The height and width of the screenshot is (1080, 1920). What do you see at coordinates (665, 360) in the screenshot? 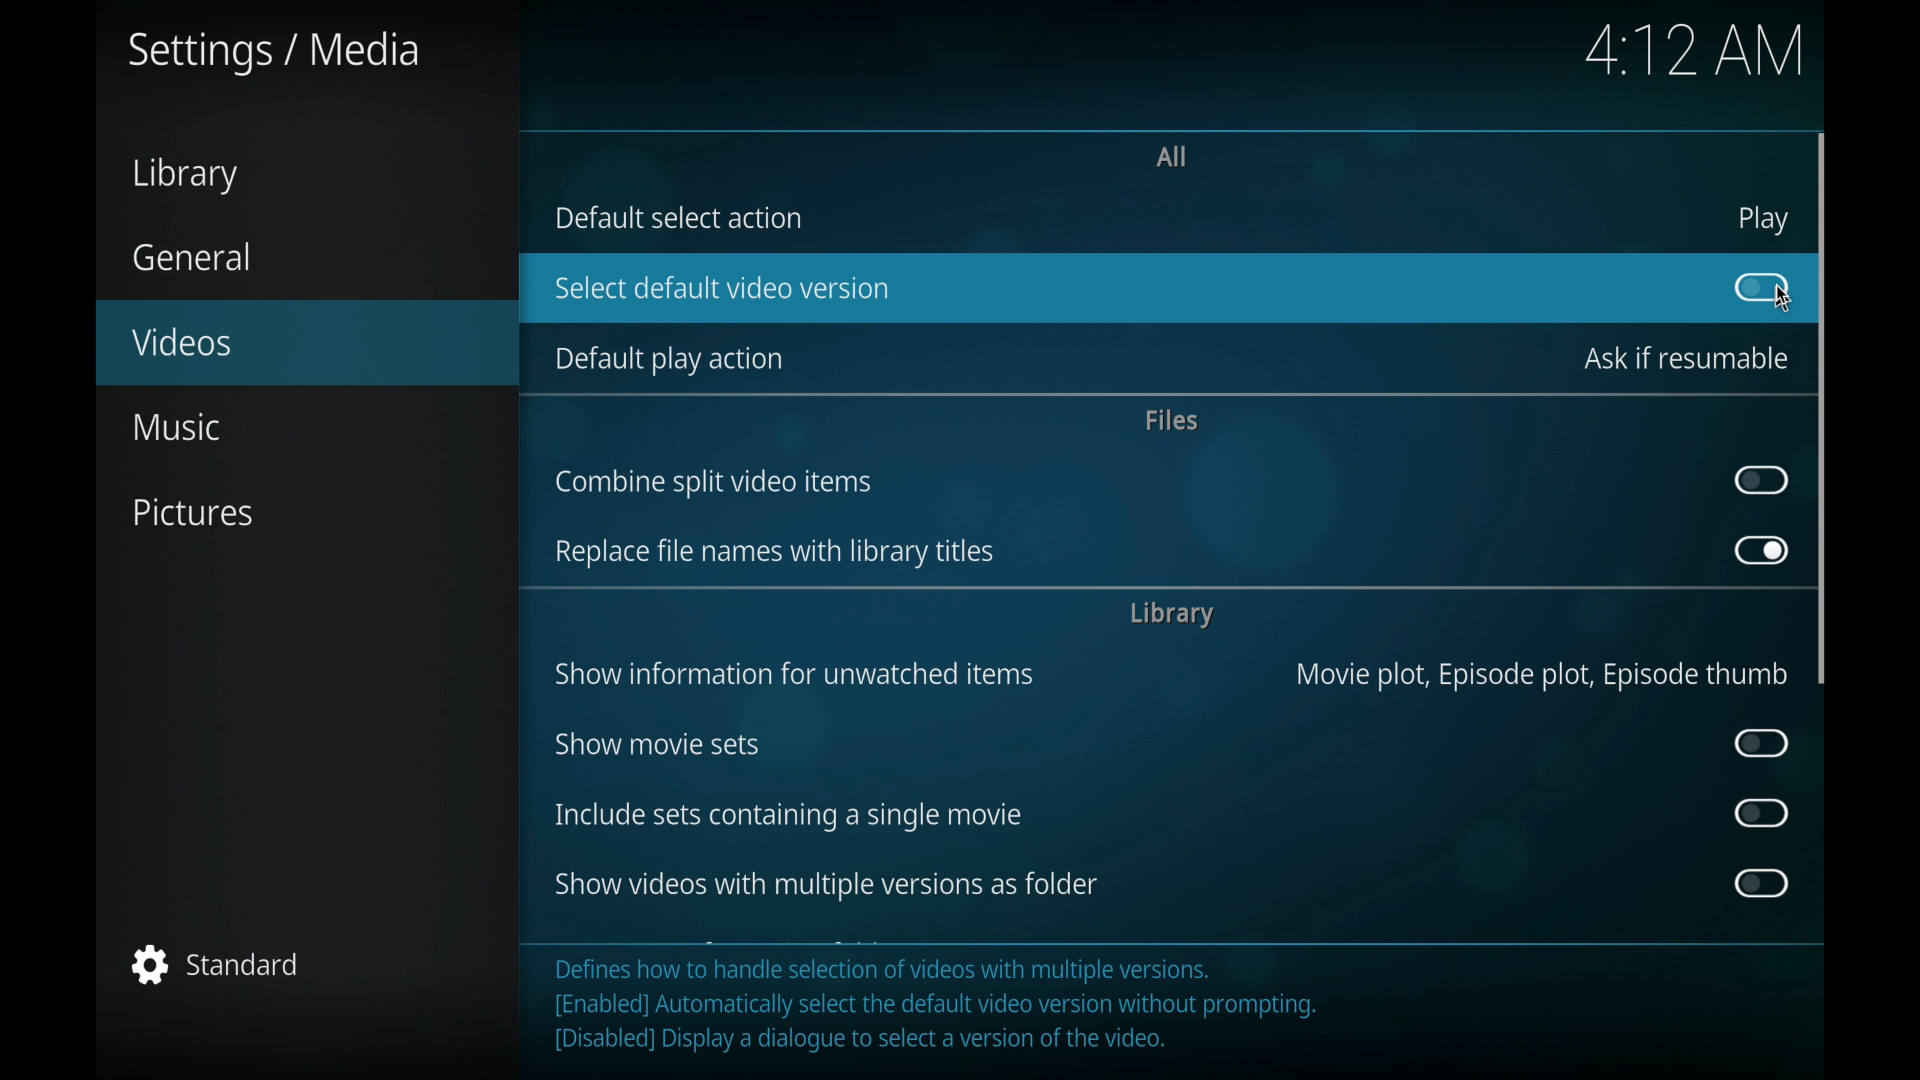
I see `default play action` at bounding box center [665, 360].